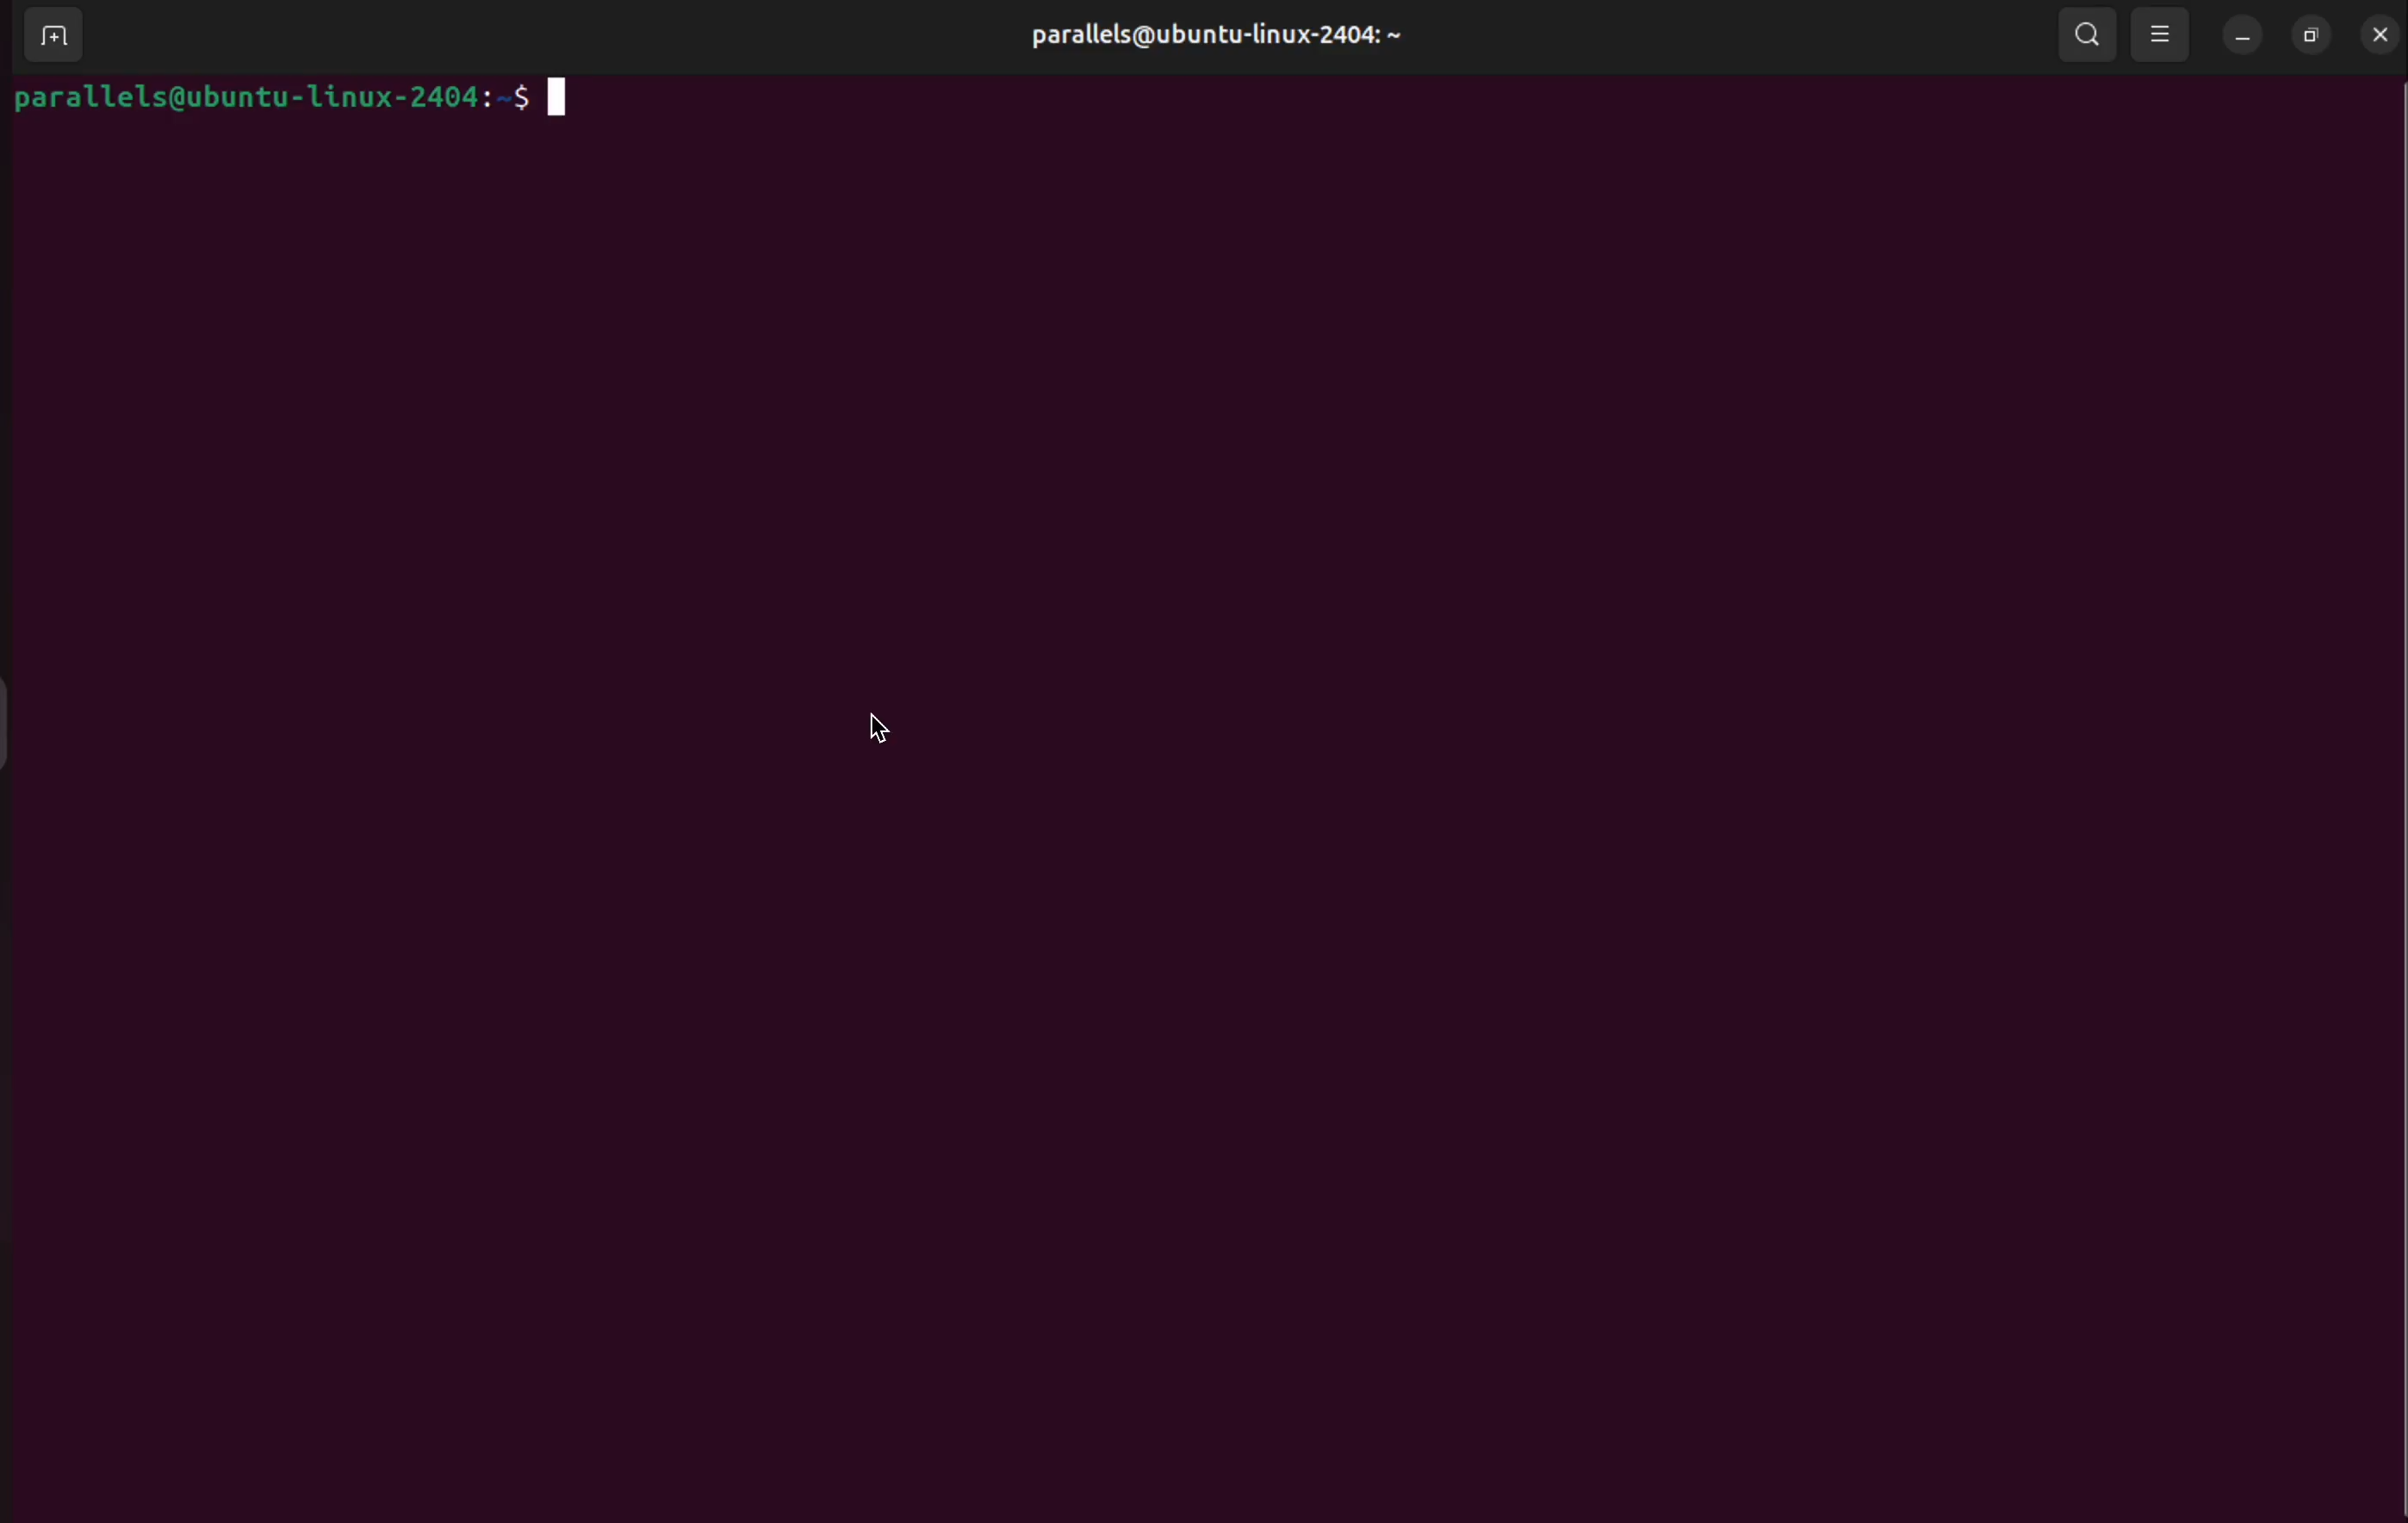 This screenshot has height=1523, width=2408. What do you see at coordinates (2393, 729) in the screenshot?
I see `Scrollbar` at bounding box center [2393, 729].